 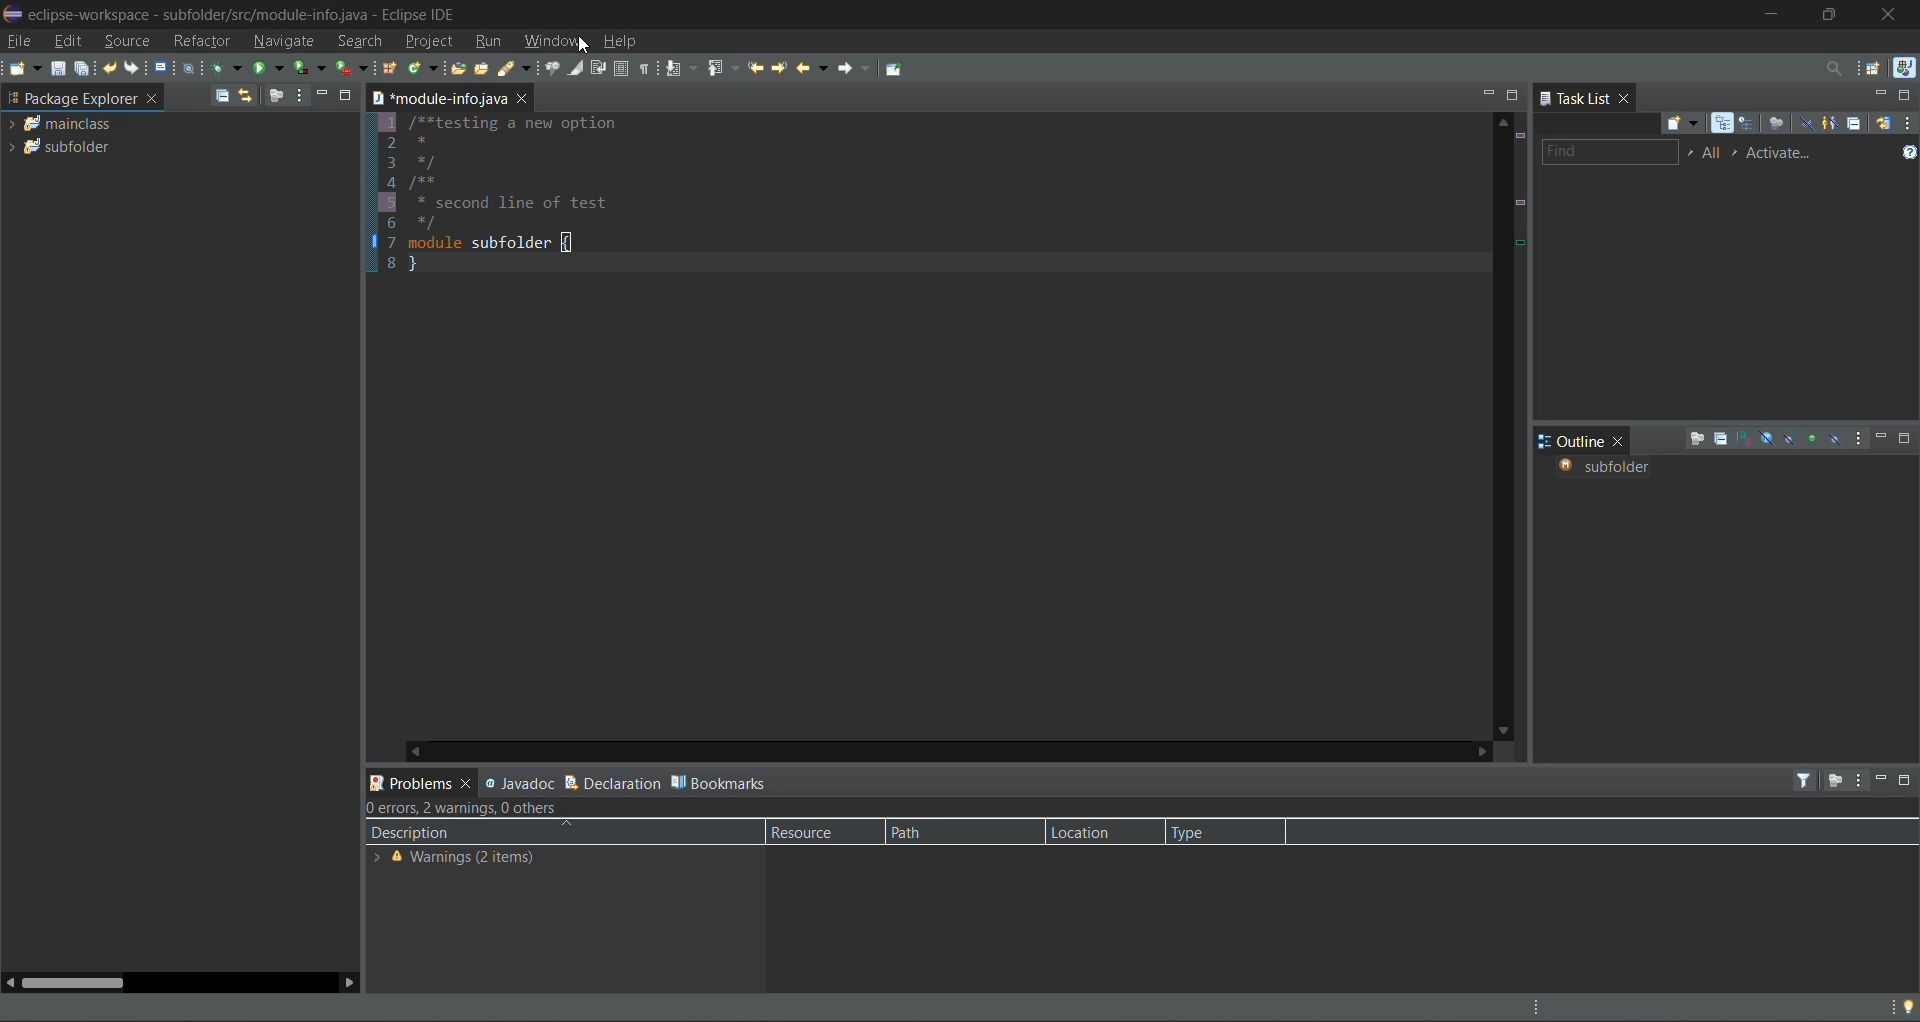 What do you see at coordinates (1771, 17) in the screenshot?
I see `minimize` at bounding box center [1771, 17].